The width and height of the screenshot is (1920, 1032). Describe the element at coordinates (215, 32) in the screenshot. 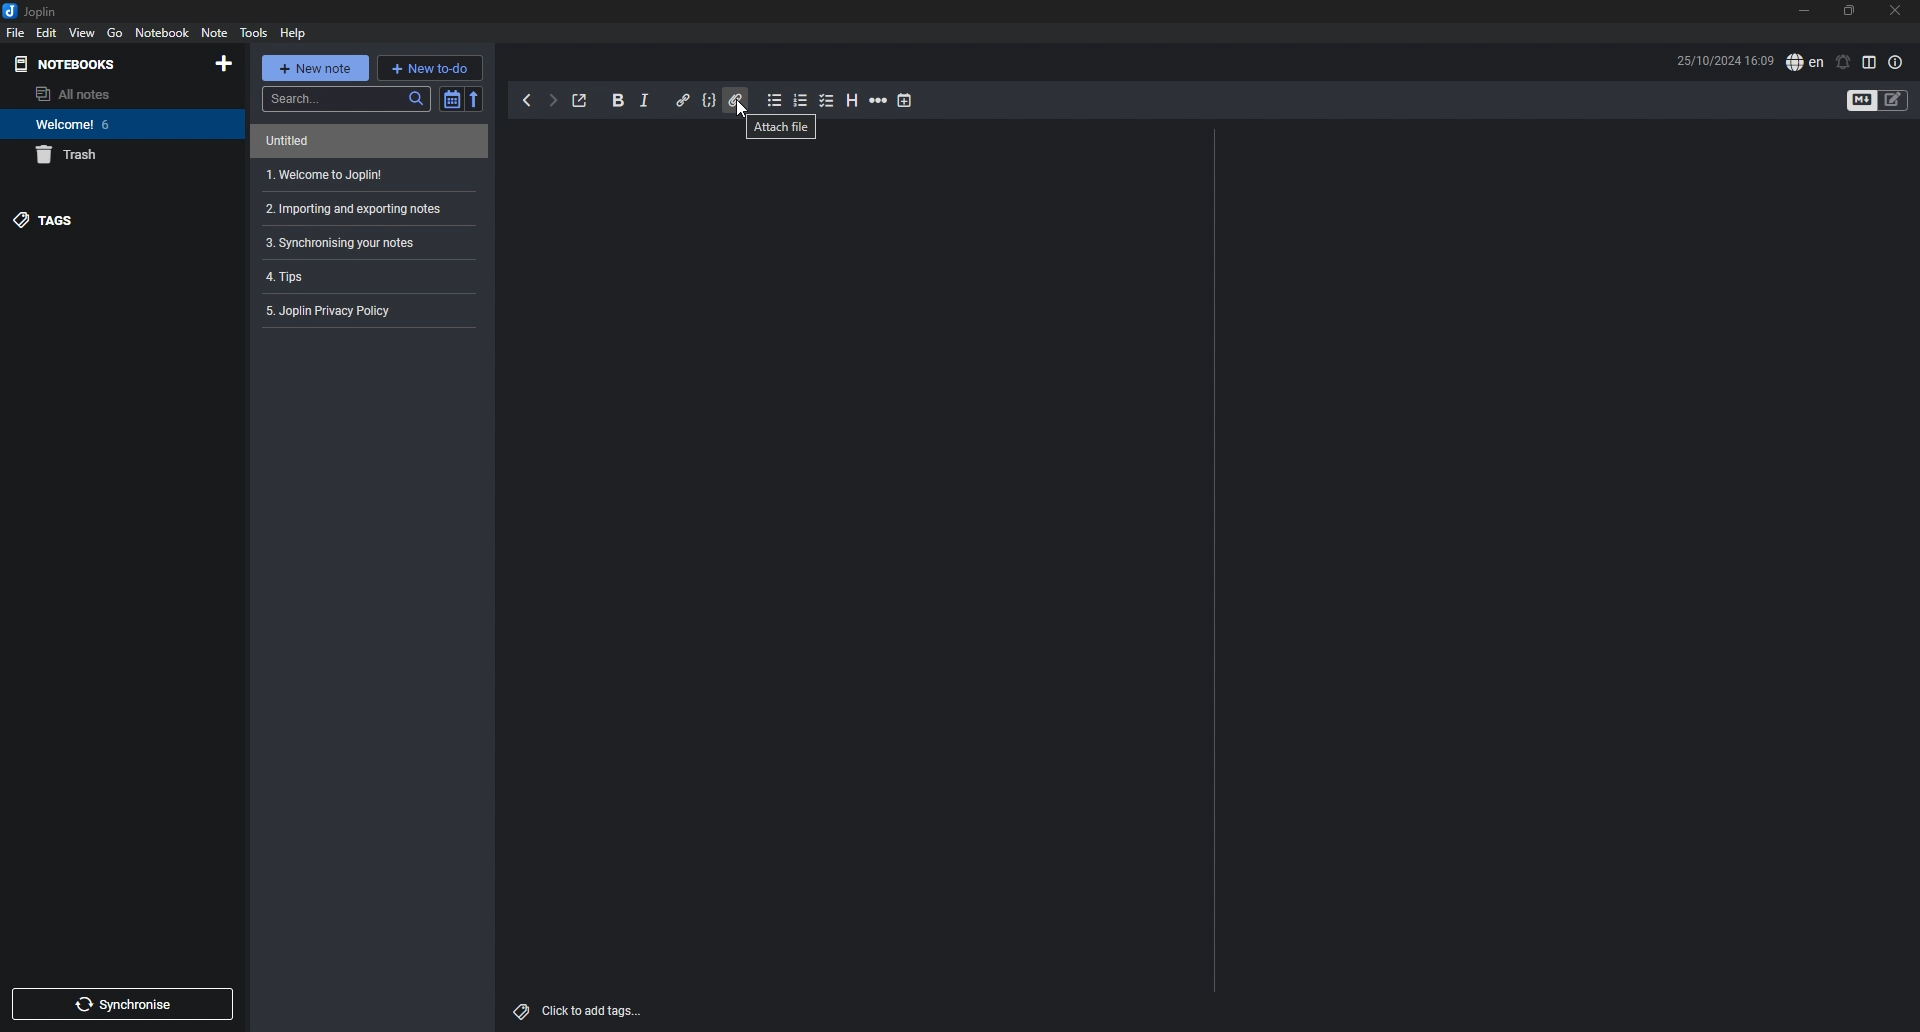

I see `note` at that location.